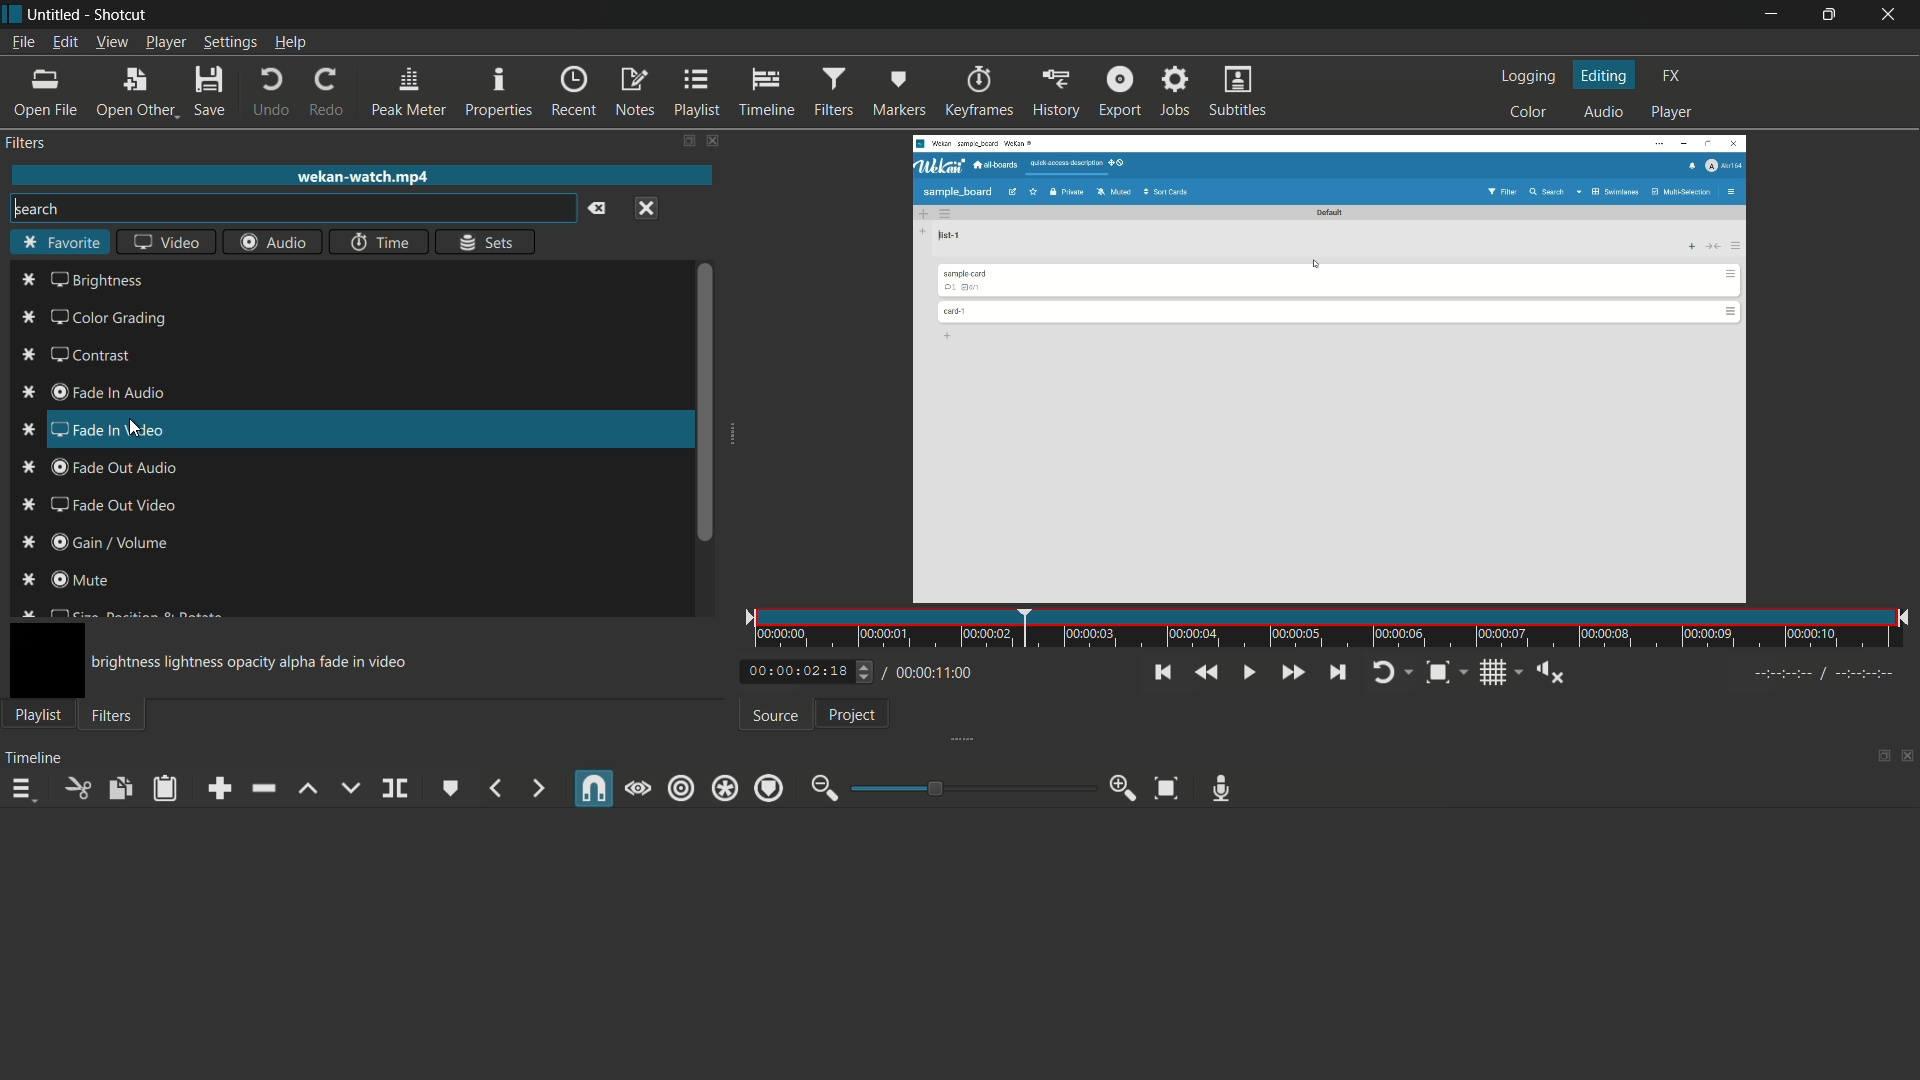 The image size is (1920, 1080). Describe the element at coordinates (1827, 675) in the screenshot. I see `In point` at that location.